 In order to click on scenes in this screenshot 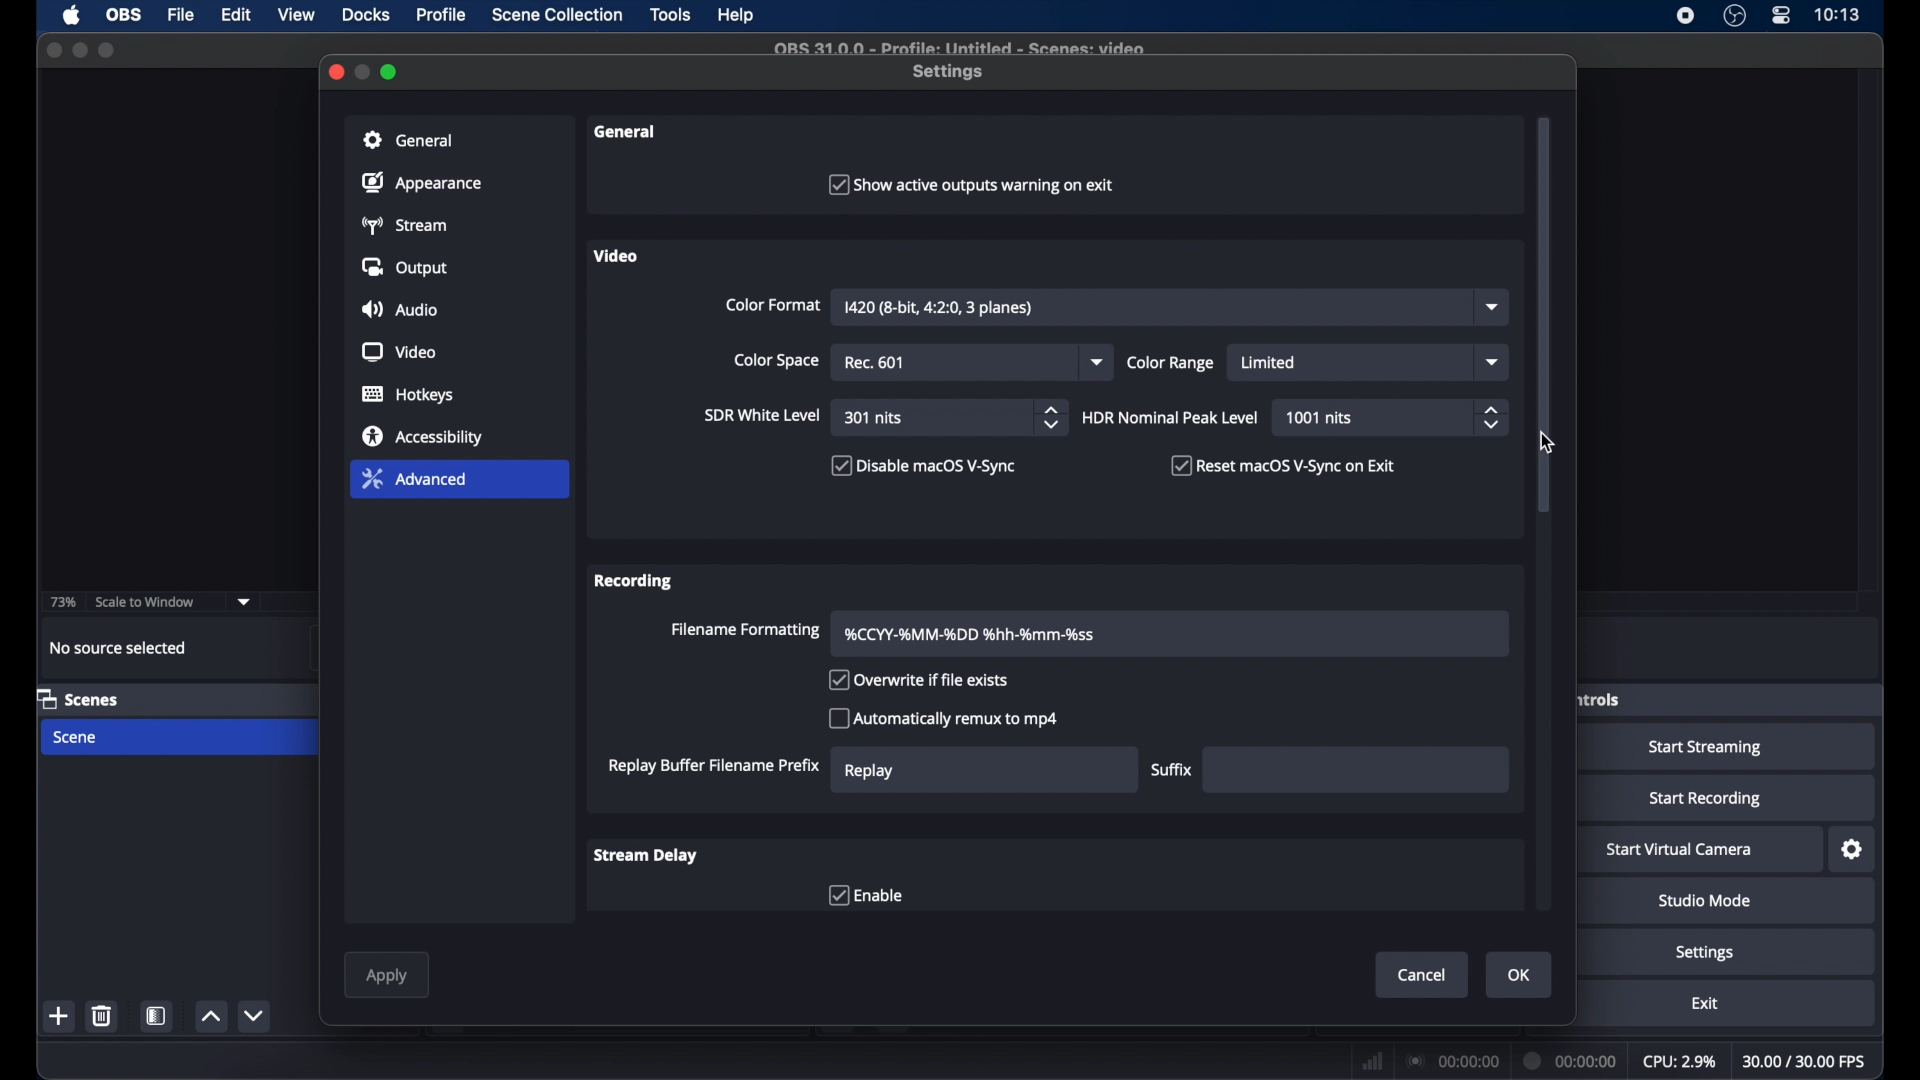, I will do `click(78, 698)`.